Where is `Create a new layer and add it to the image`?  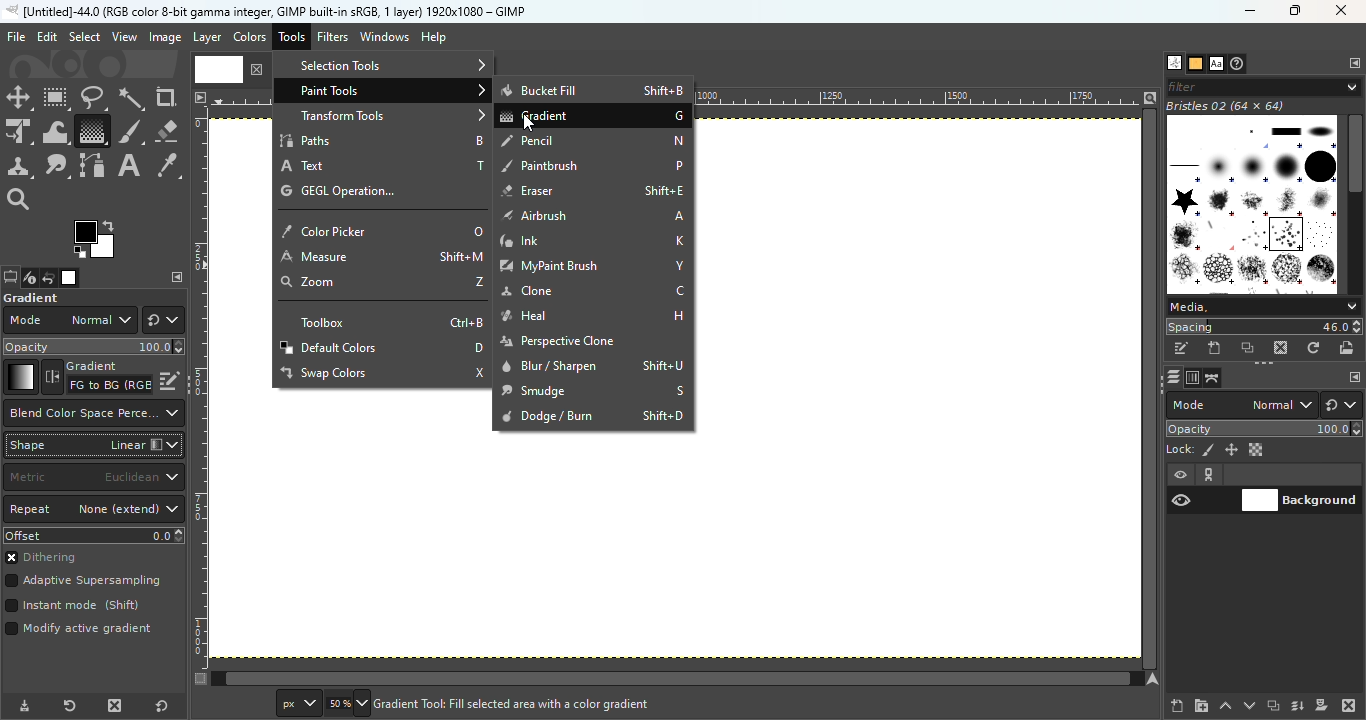 Create a new layer and add it to the image is located at coordinates (1178, 706).